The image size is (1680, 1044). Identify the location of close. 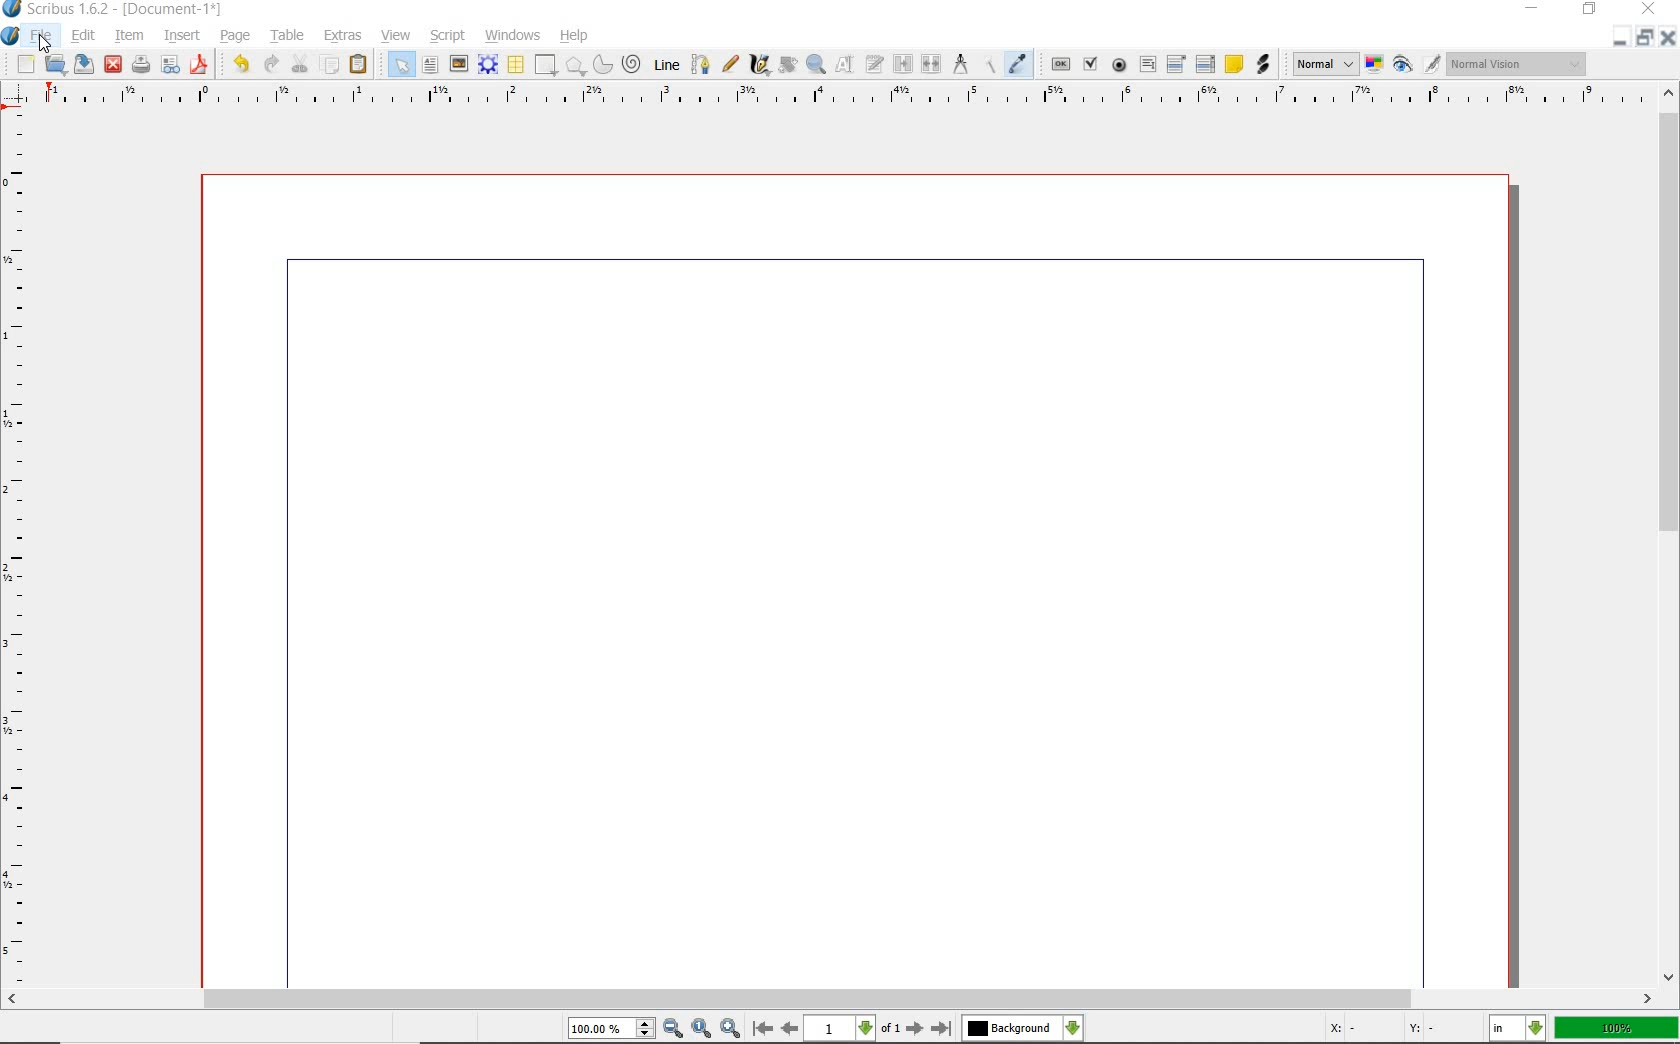
(113, 63).